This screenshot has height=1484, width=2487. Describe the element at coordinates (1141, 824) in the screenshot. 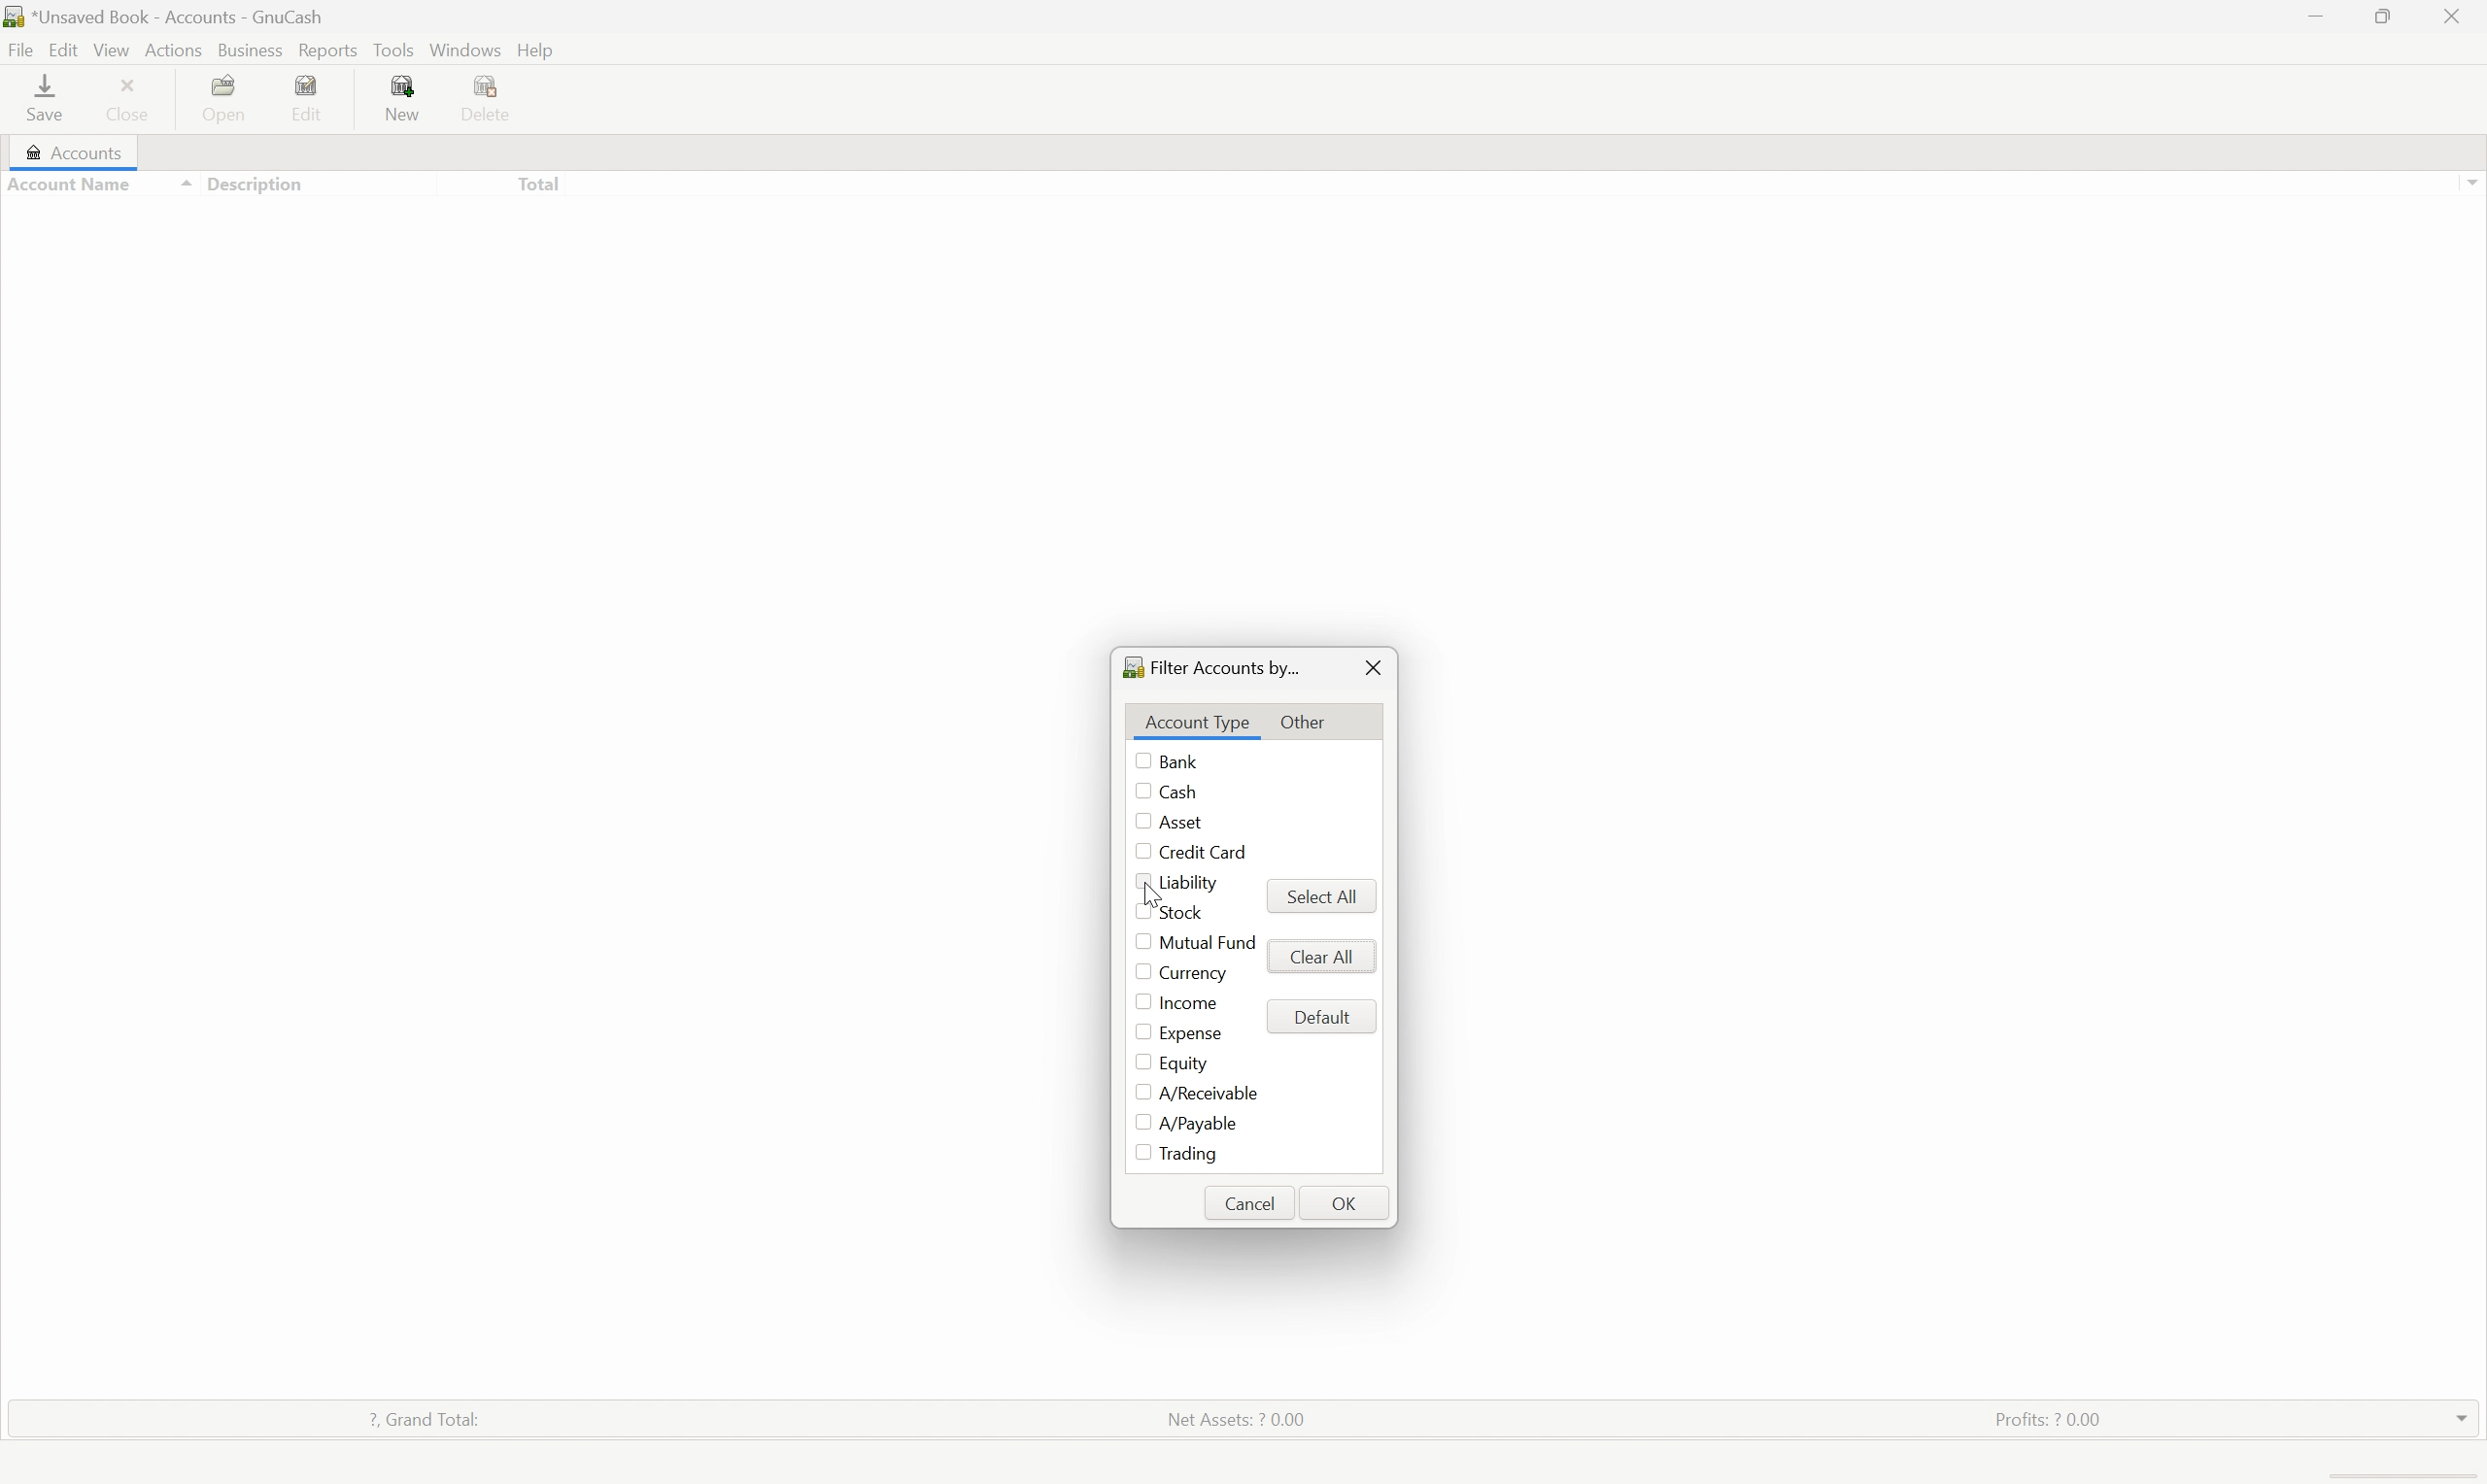

I see `Checkbox` at that location.